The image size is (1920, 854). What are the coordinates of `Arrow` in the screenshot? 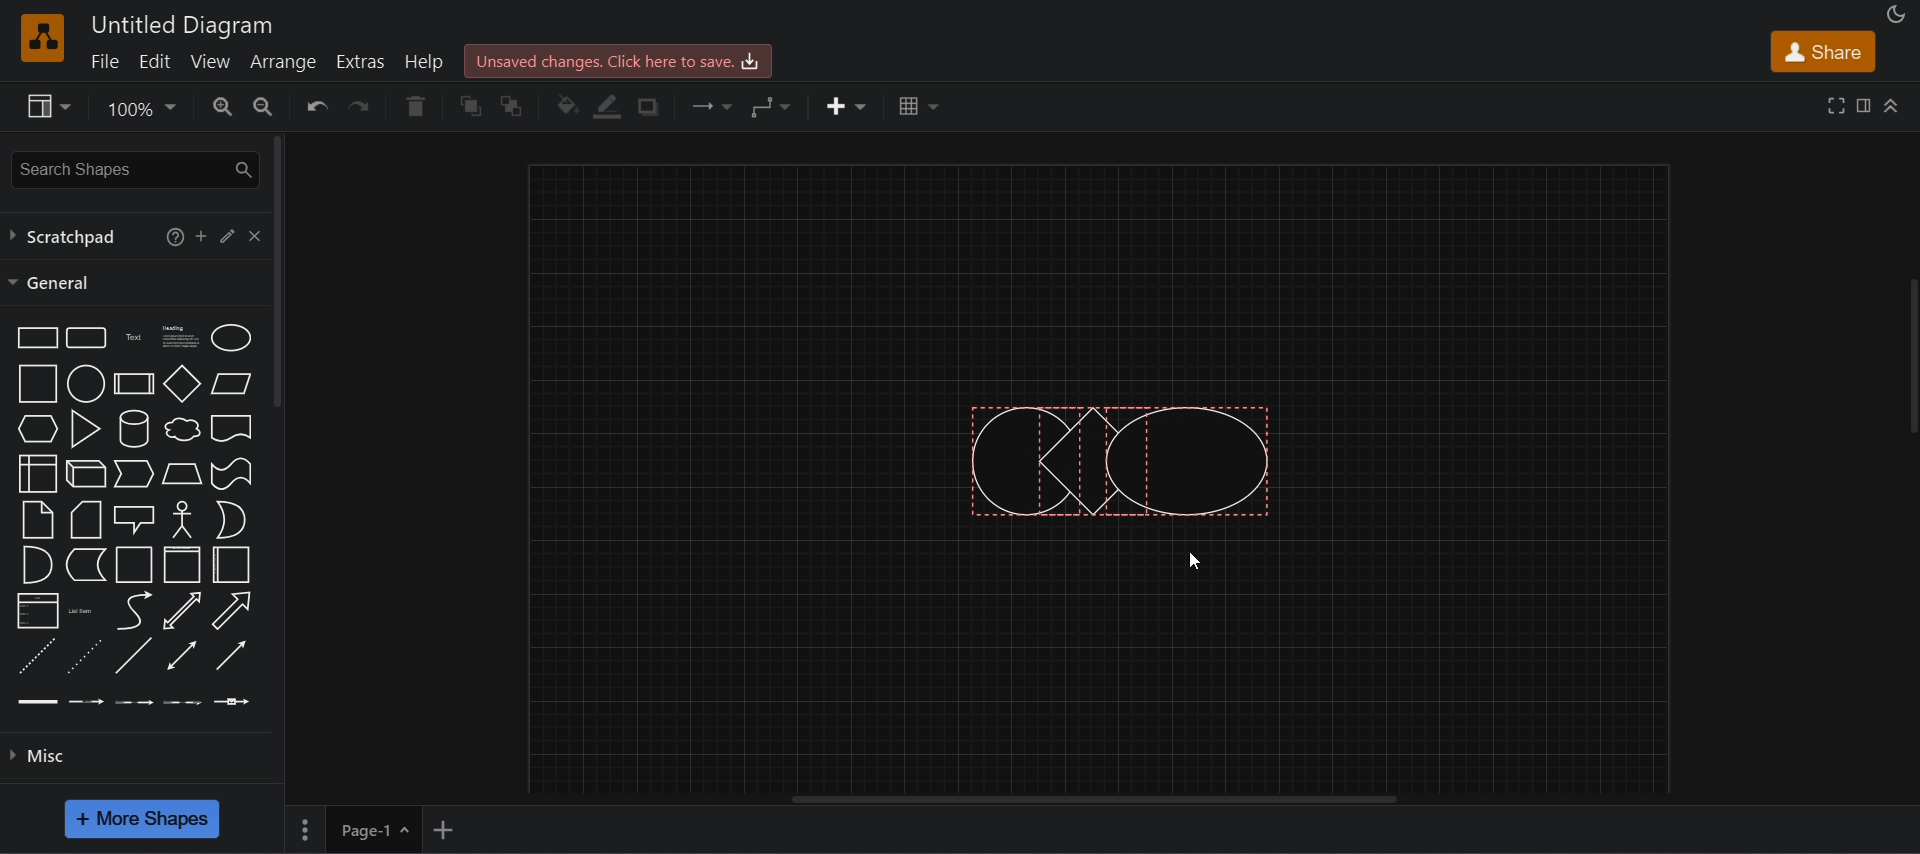 It's located at (230, 611).